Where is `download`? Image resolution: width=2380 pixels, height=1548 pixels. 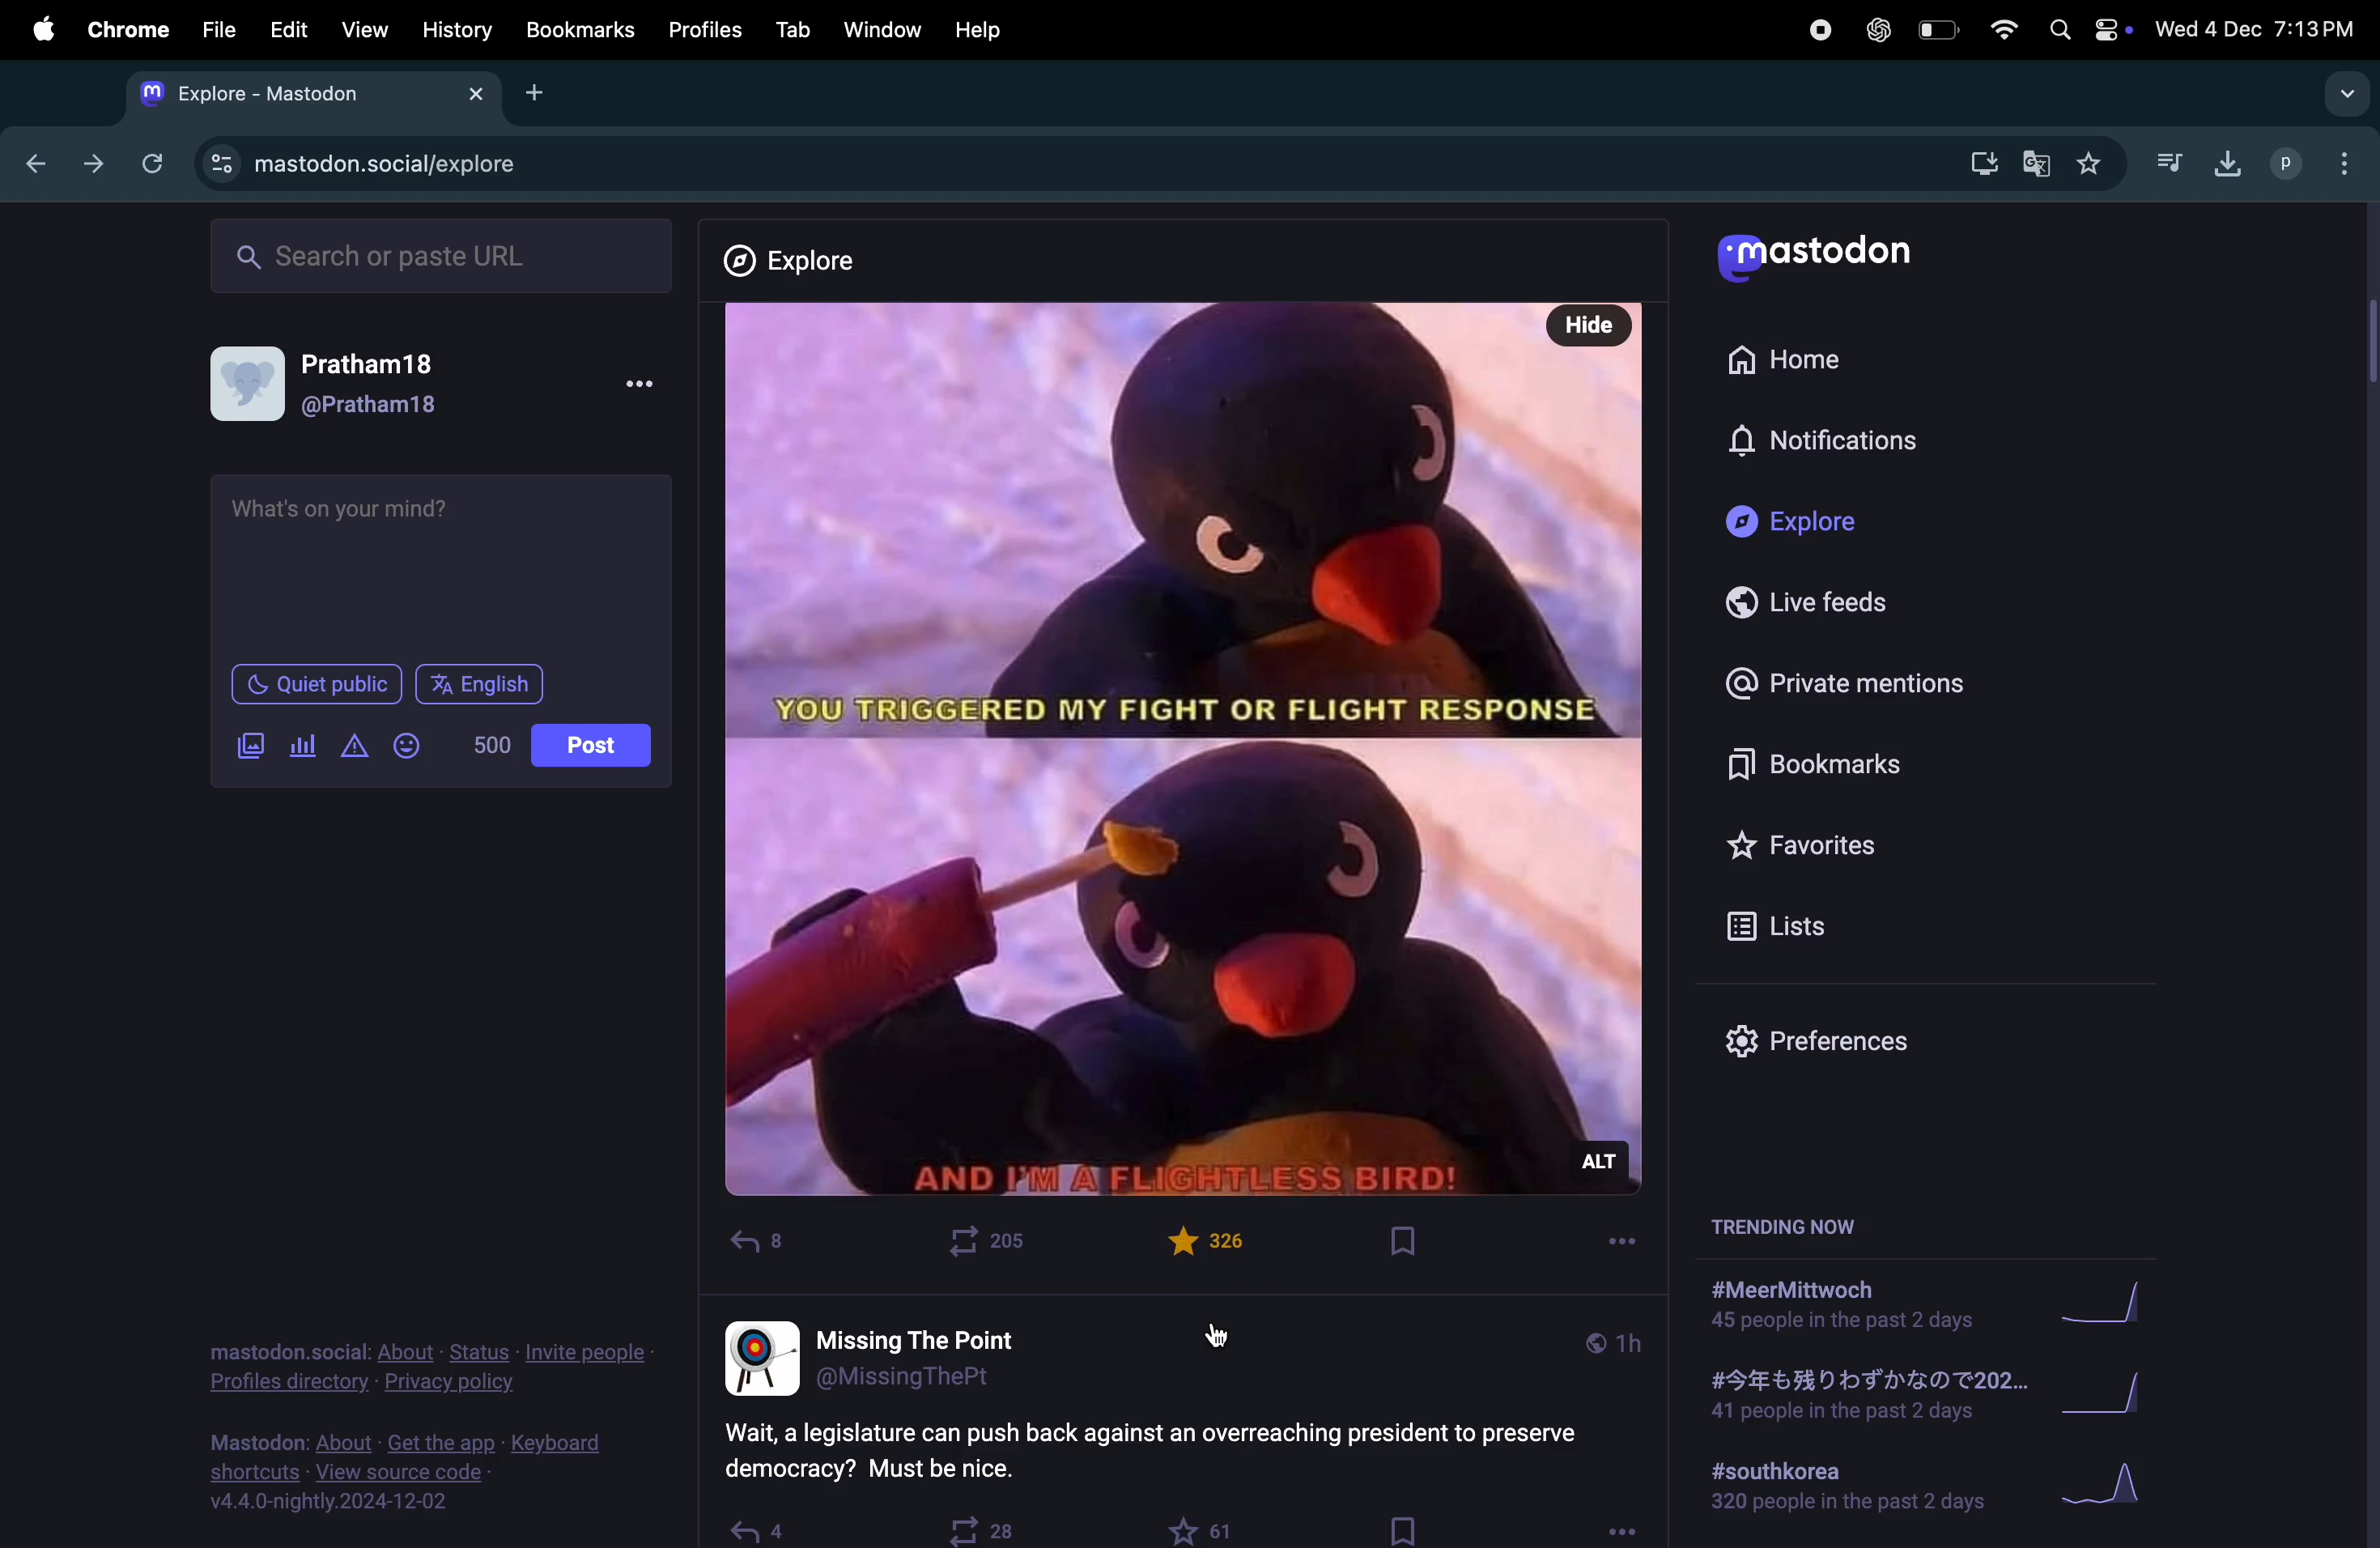
download is located at coordinates (1976, 160).